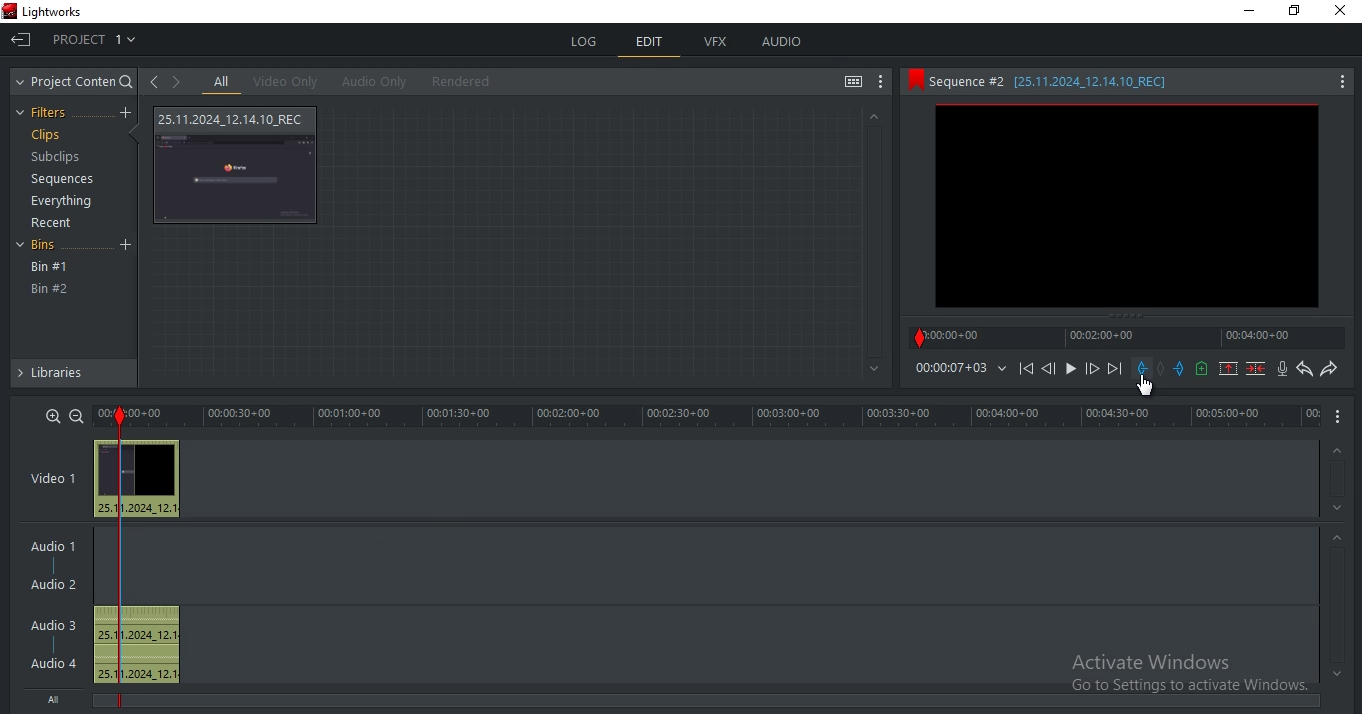  I want to click on bin #1, so click(50, 267).